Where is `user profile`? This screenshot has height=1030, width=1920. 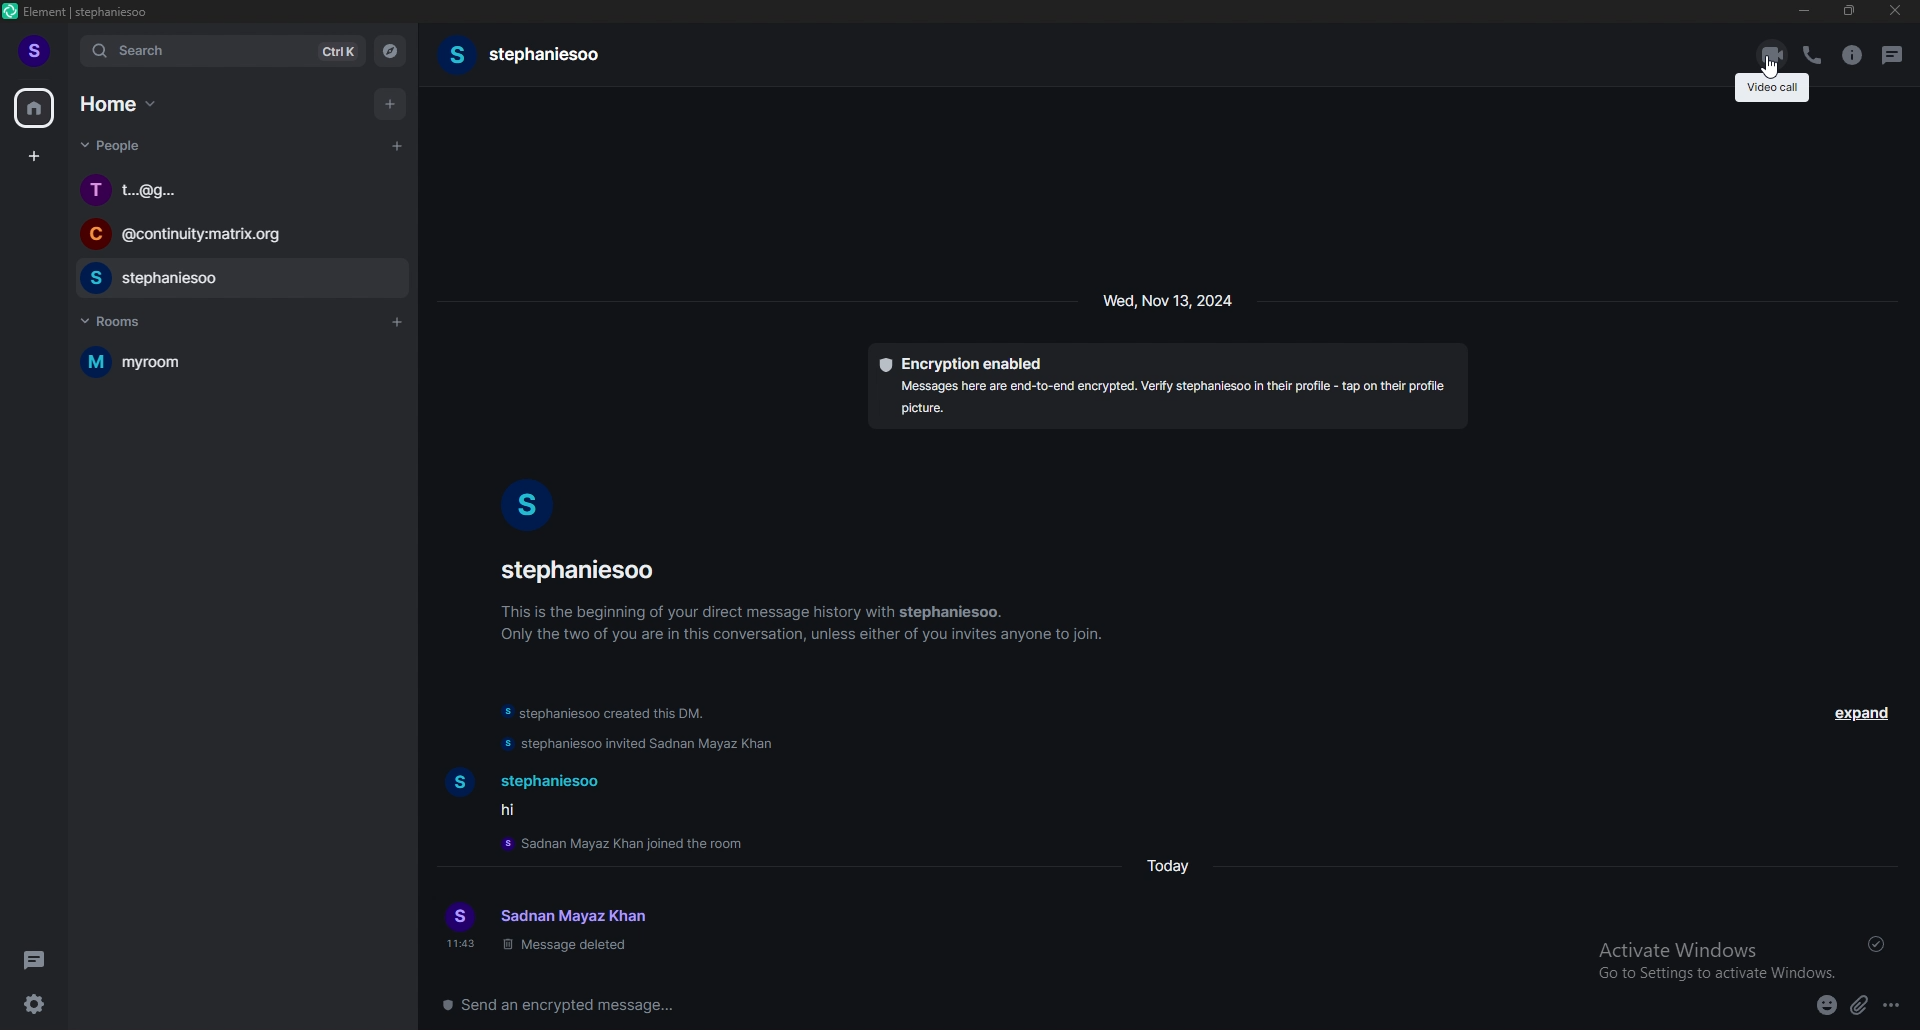 user profile is located at coordinates (458, 915).